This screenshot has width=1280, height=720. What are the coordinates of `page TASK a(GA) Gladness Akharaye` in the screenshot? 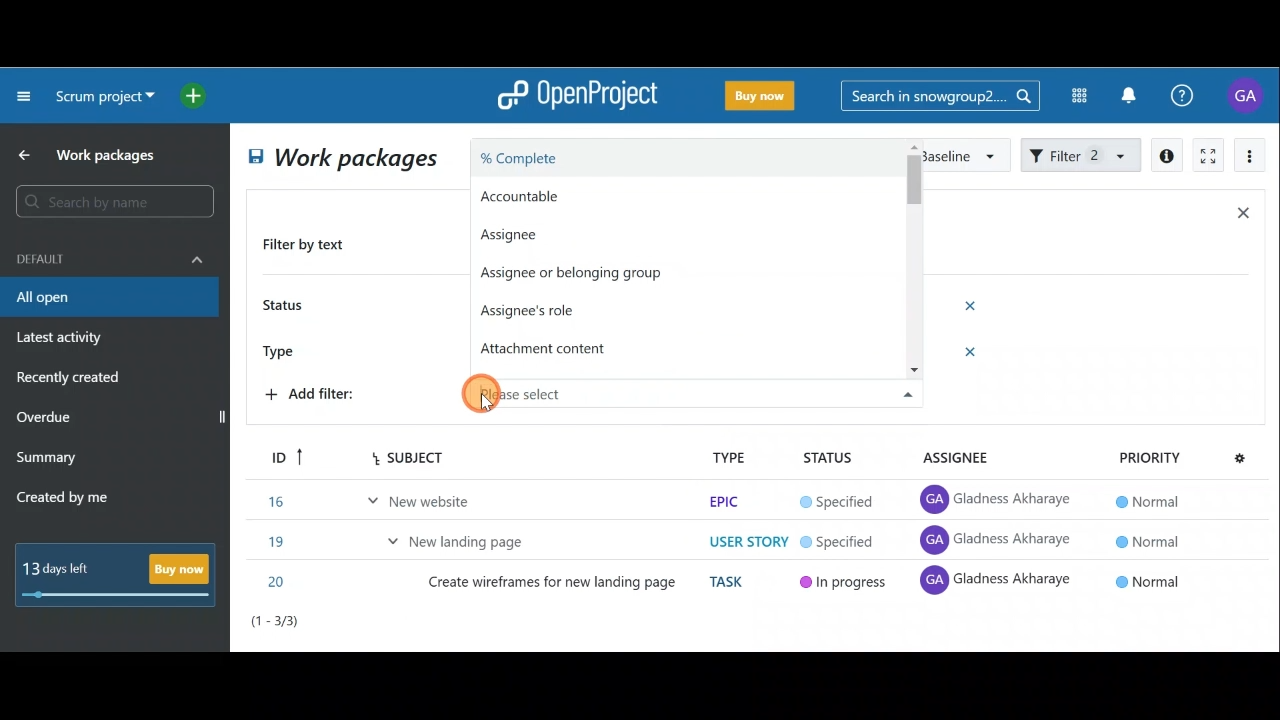 It's located at (998, 540).